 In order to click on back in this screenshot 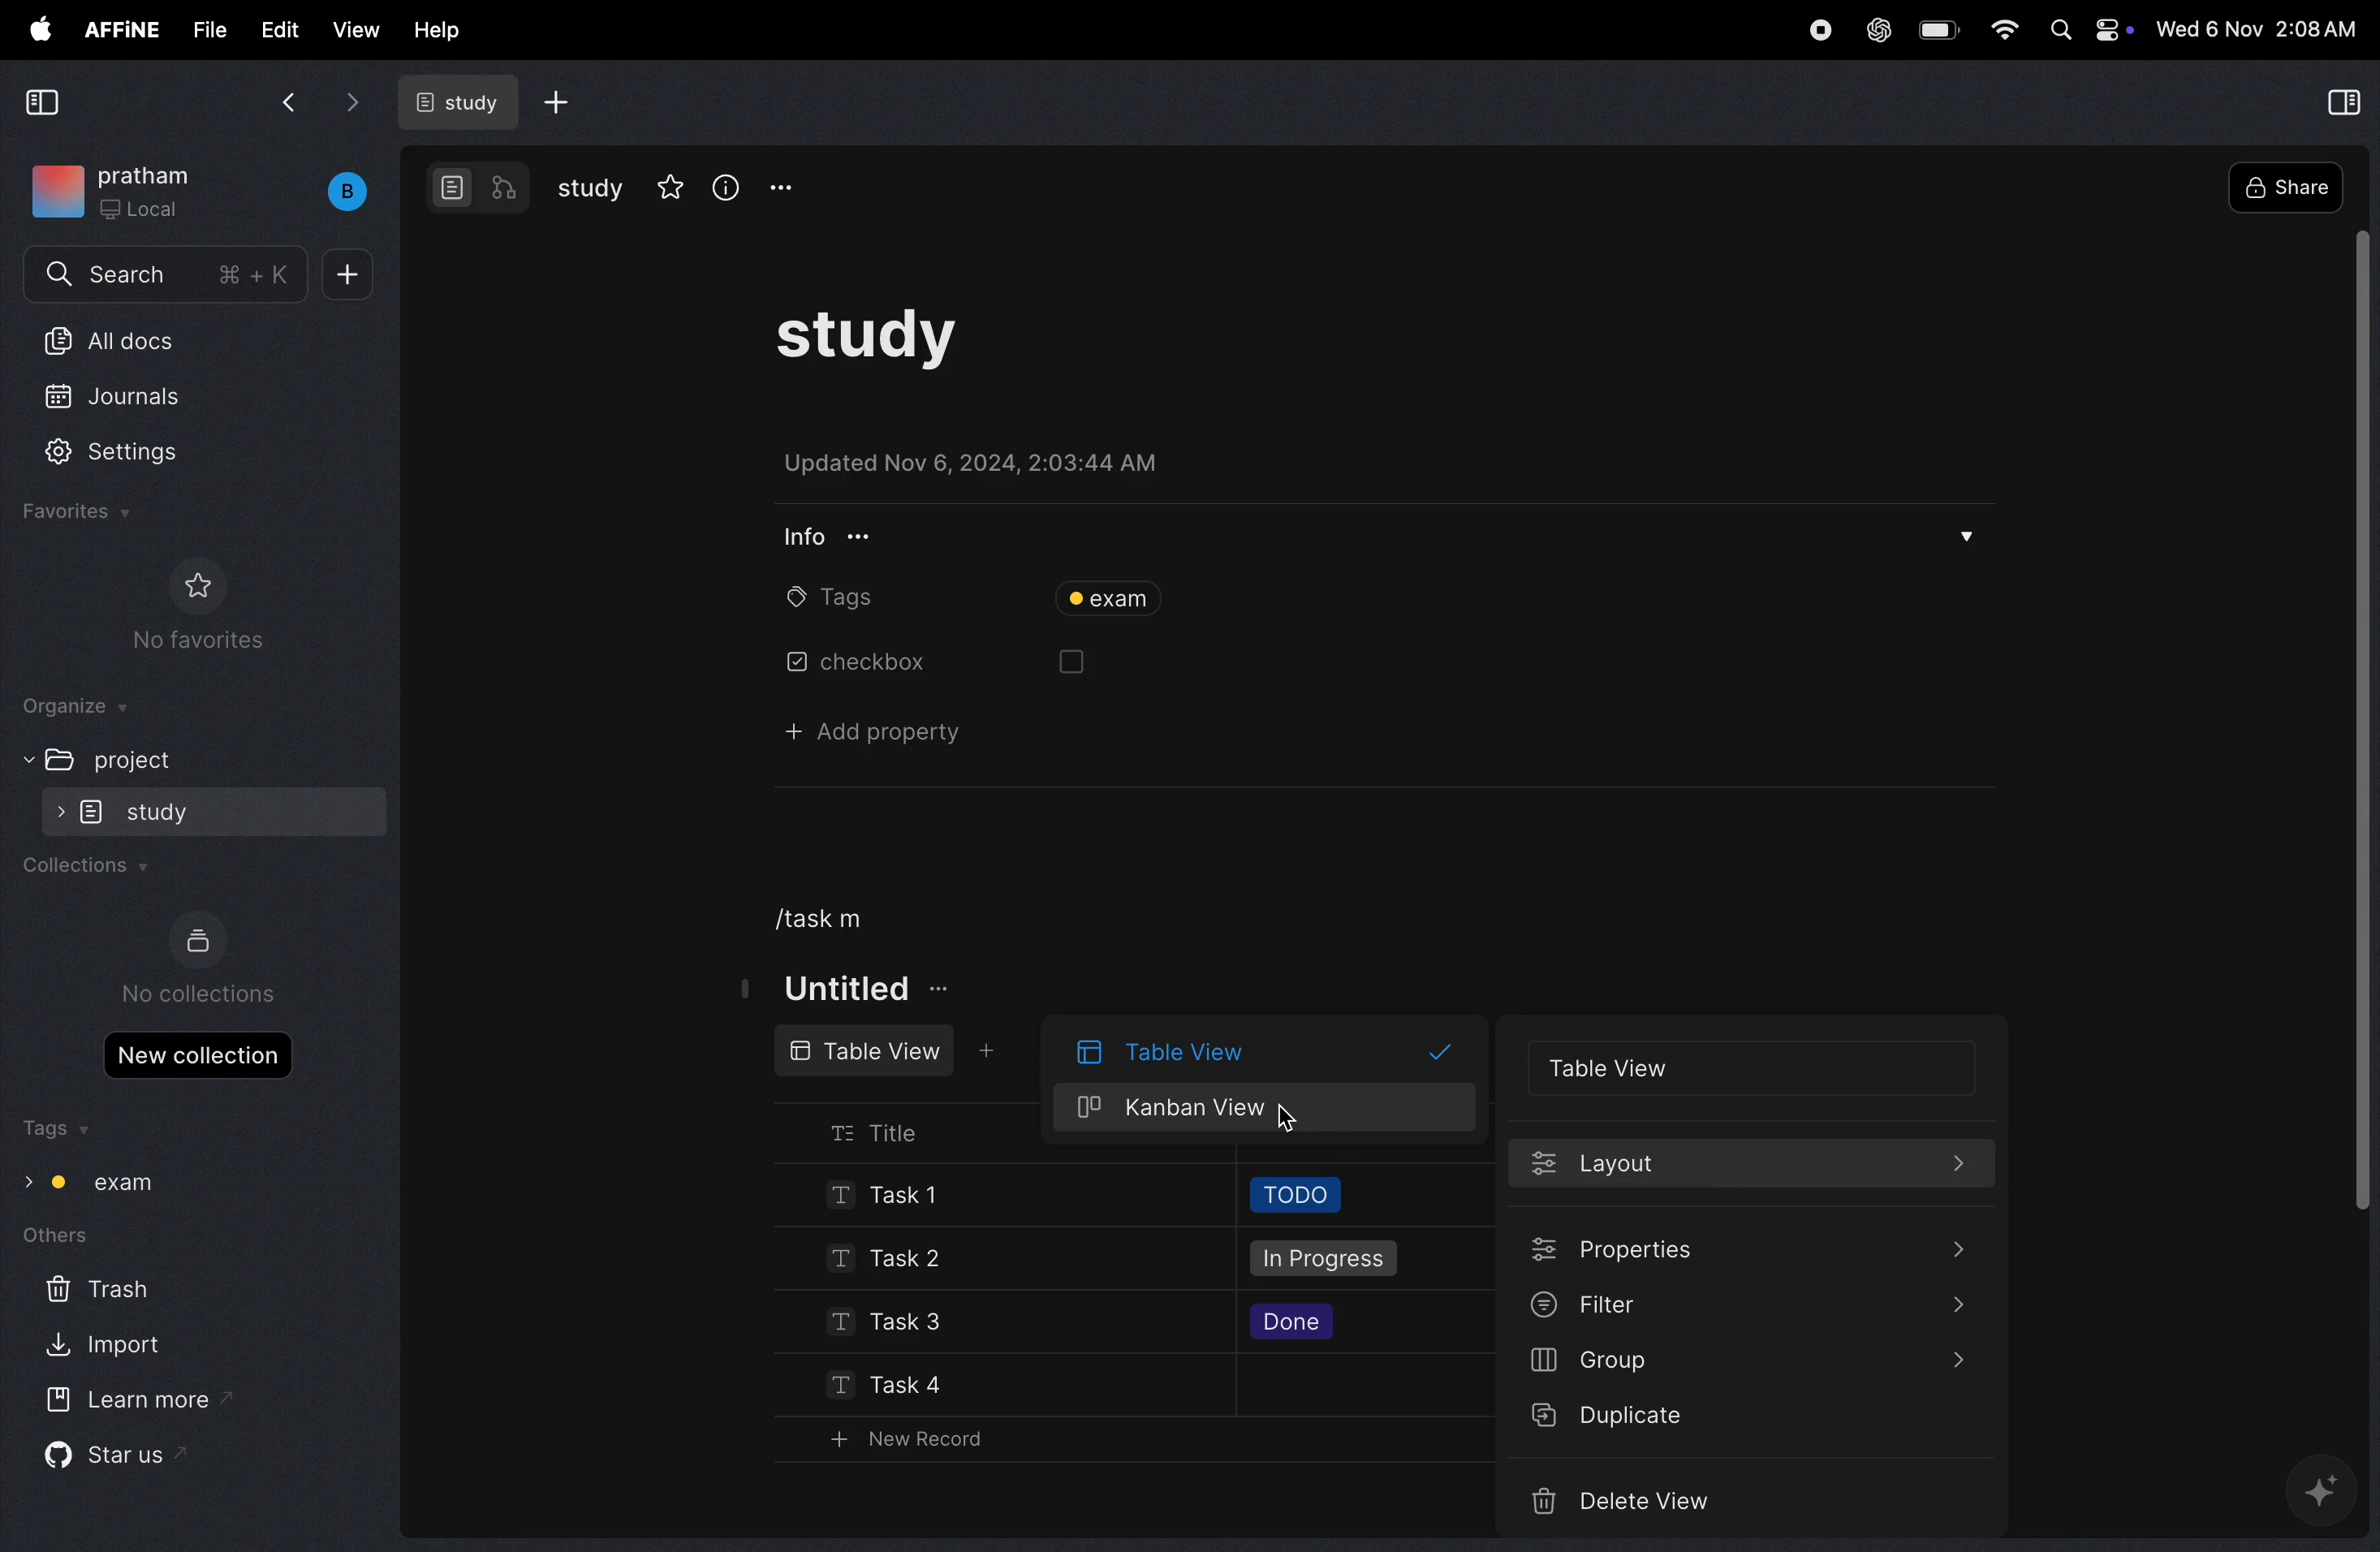, I will do `click(285, 105)`.